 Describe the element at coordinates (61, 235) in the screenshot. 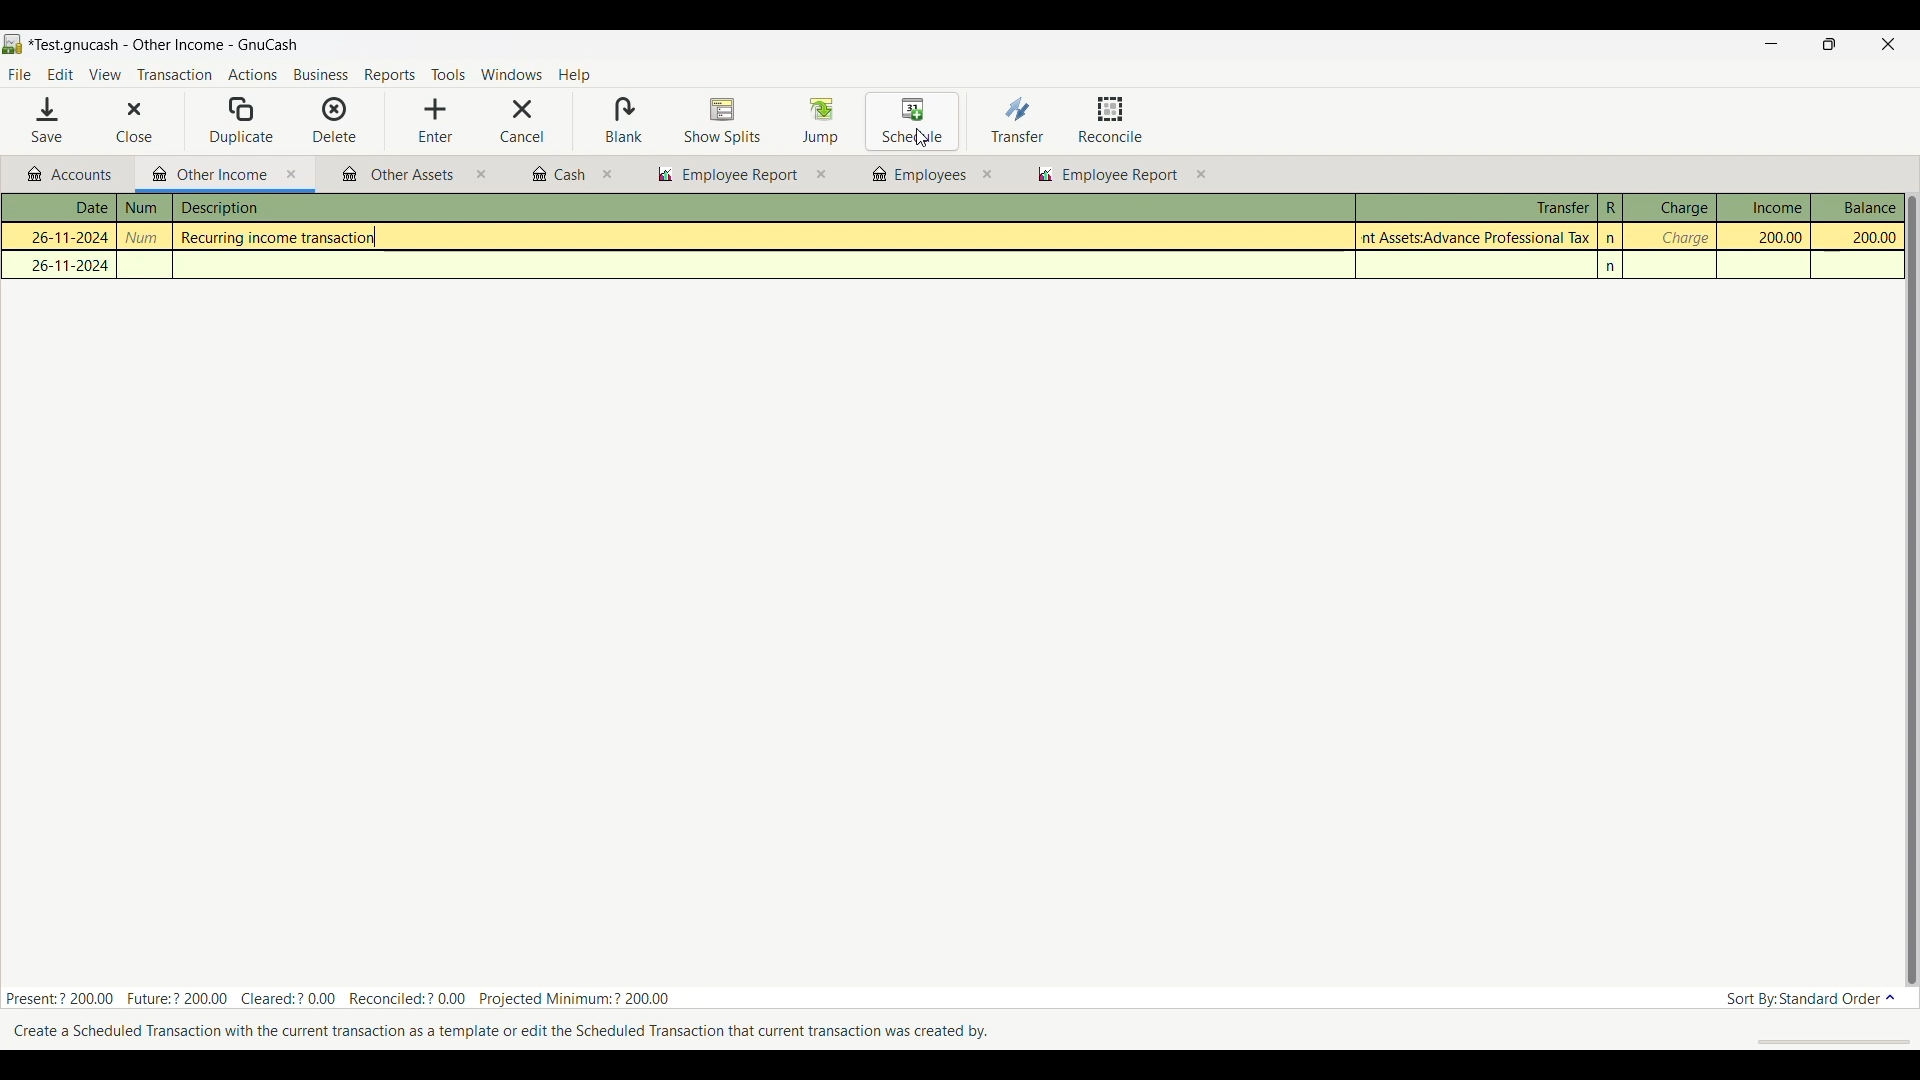

I see `26-11-2024` at that location.